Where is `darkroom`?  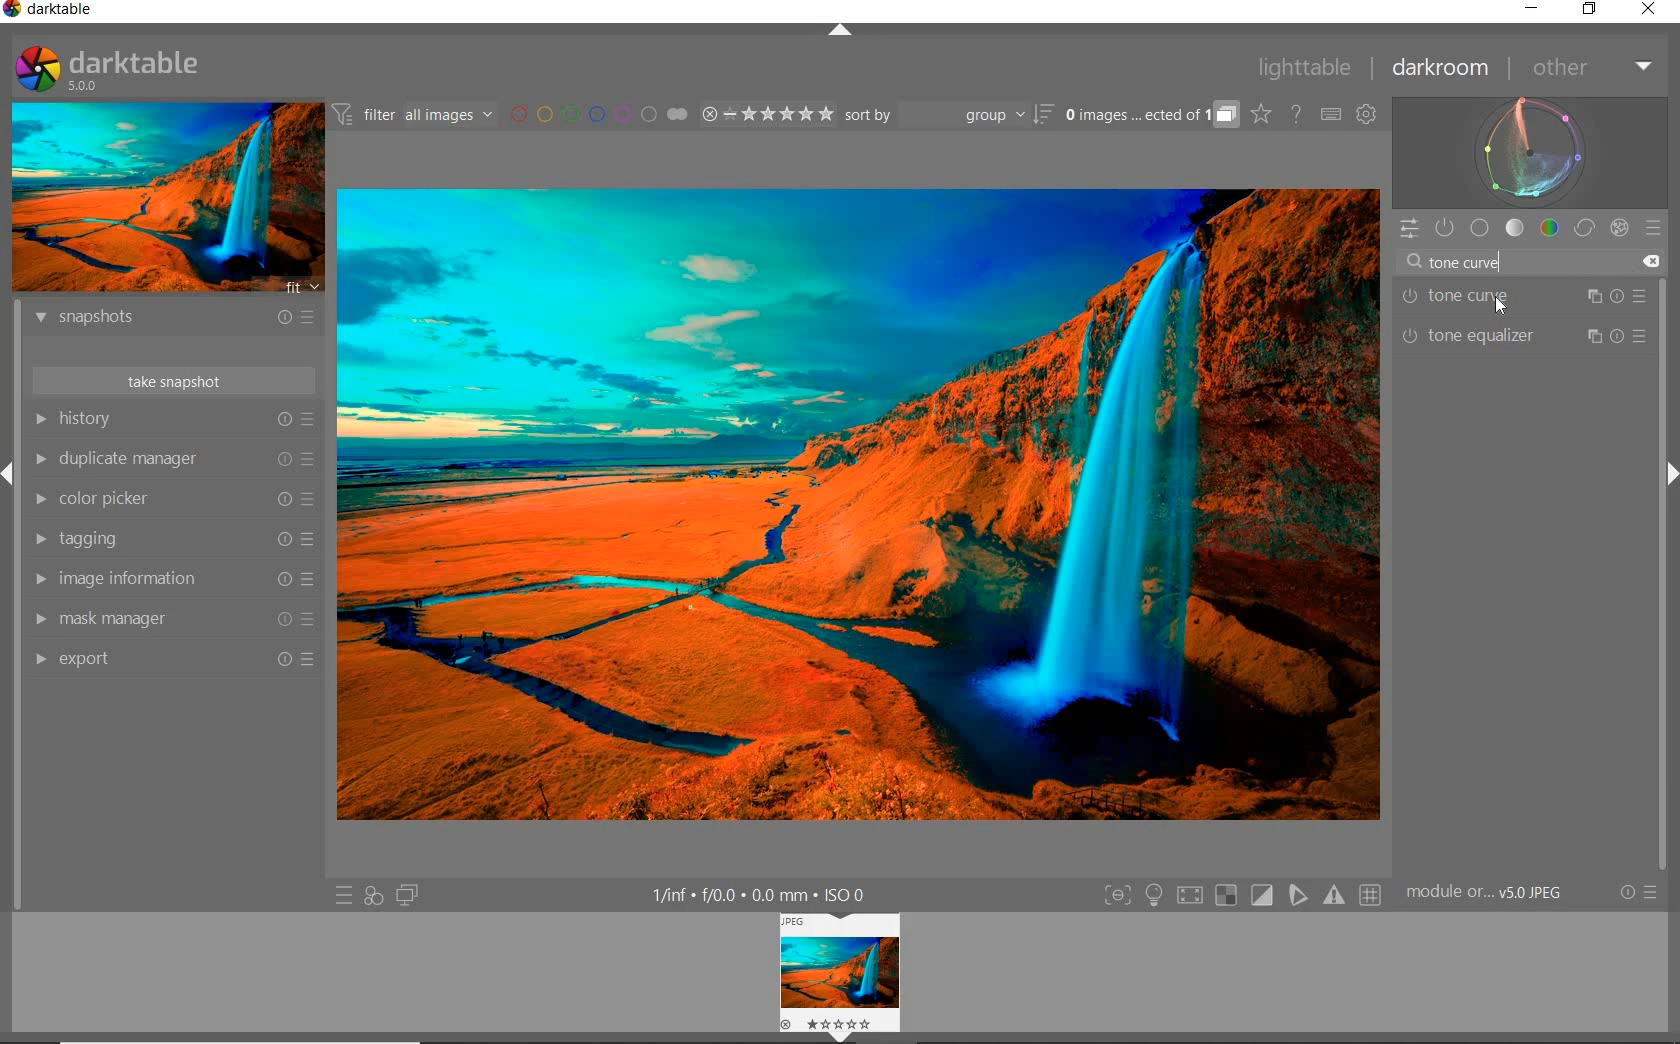 darkroom is located at coordinates (1441, 69).